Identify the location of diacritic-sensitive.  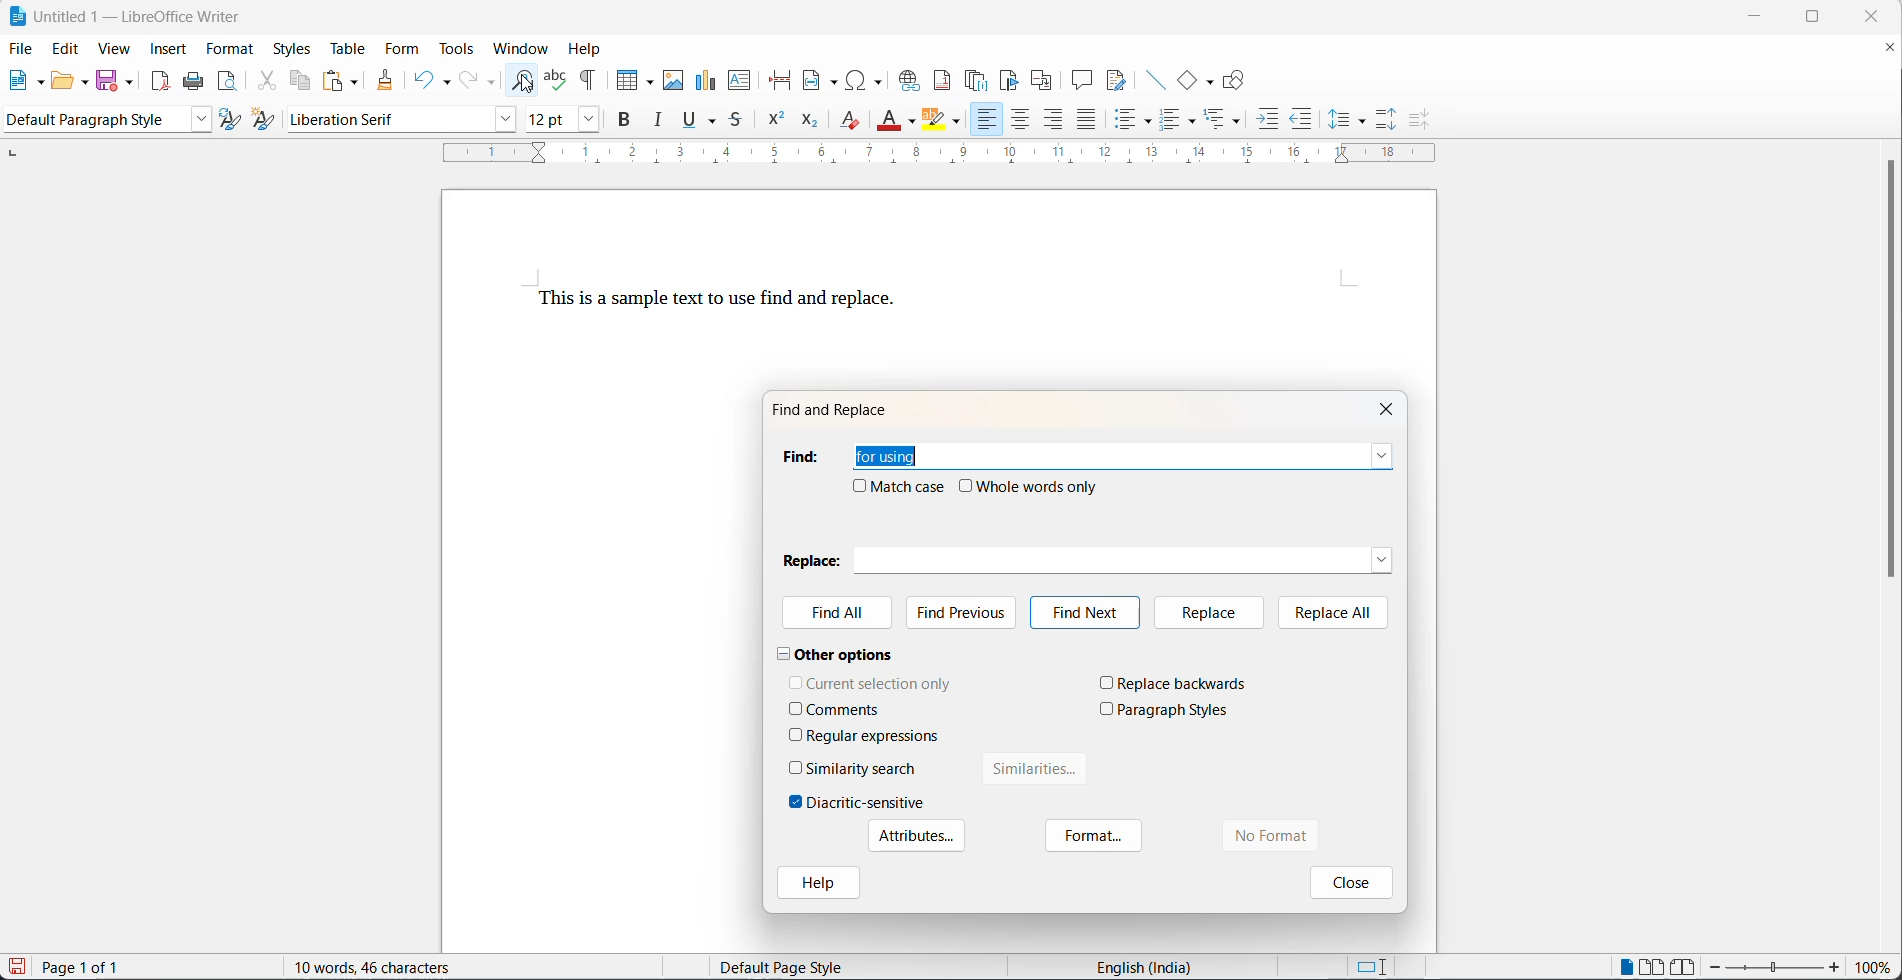
(866, 802).